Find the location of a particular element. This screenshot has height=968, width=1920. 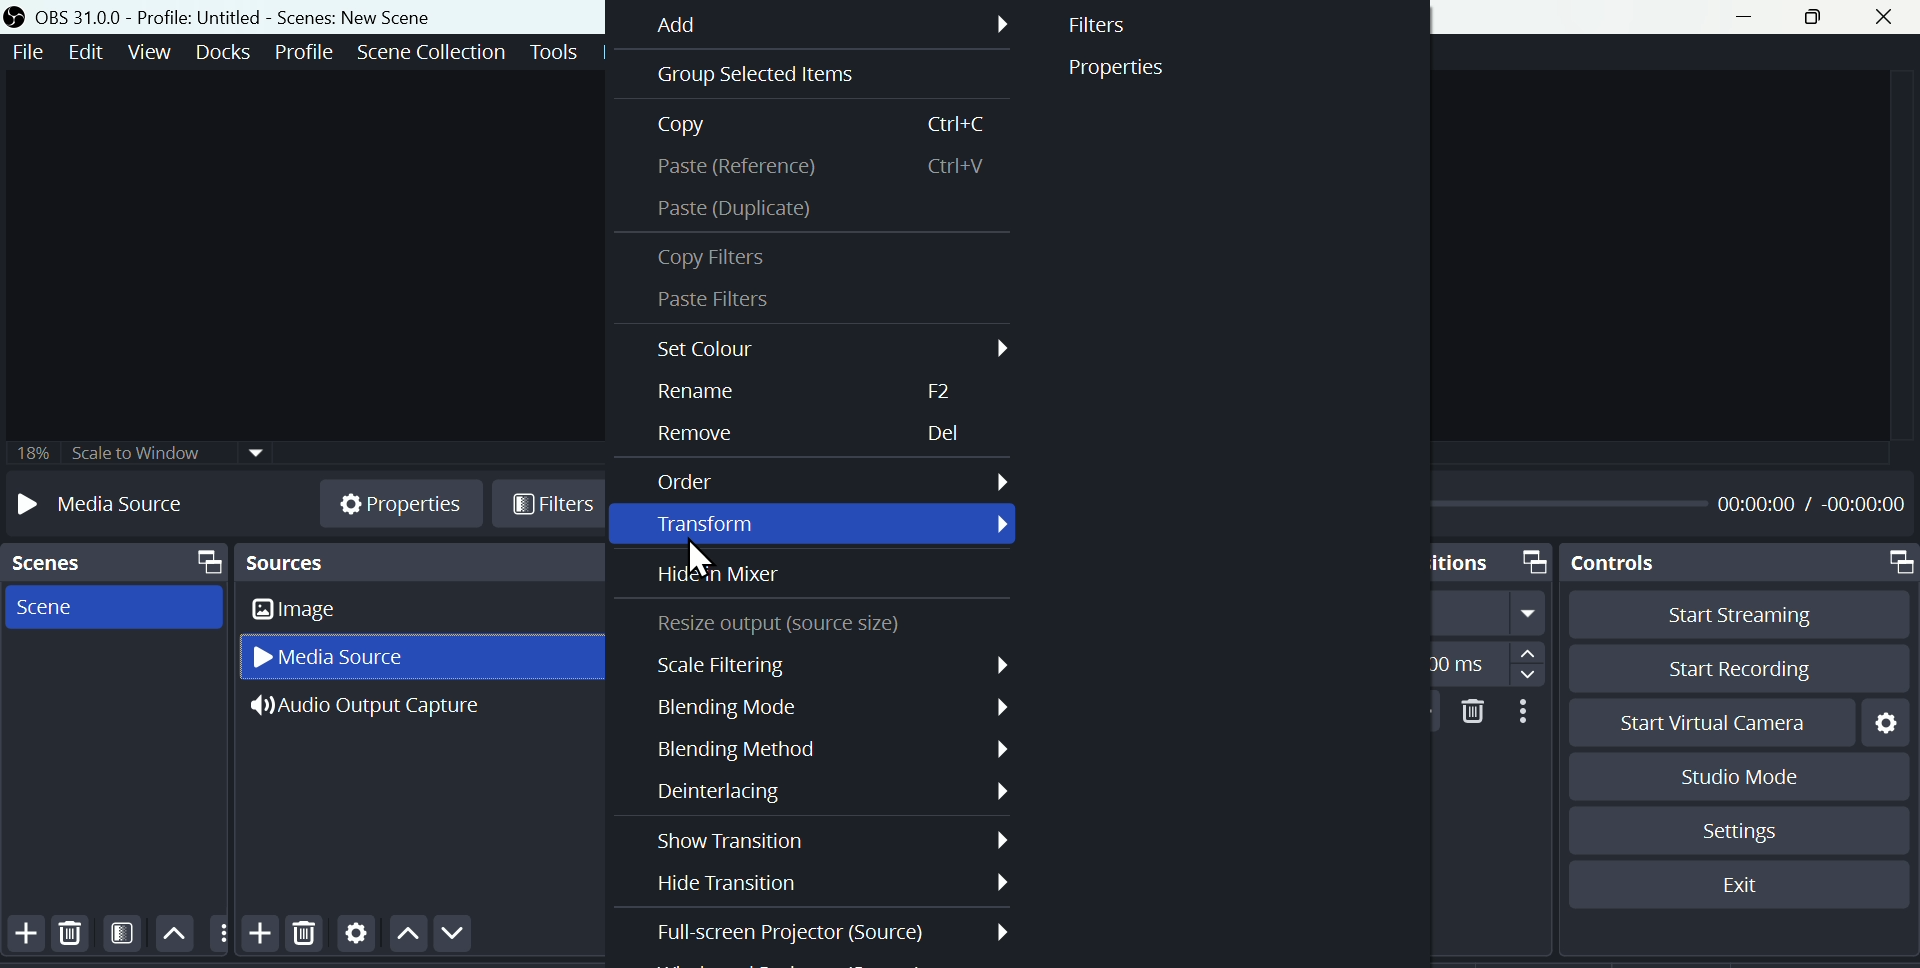

Deinterlacing is located at coordinates (835, 789).